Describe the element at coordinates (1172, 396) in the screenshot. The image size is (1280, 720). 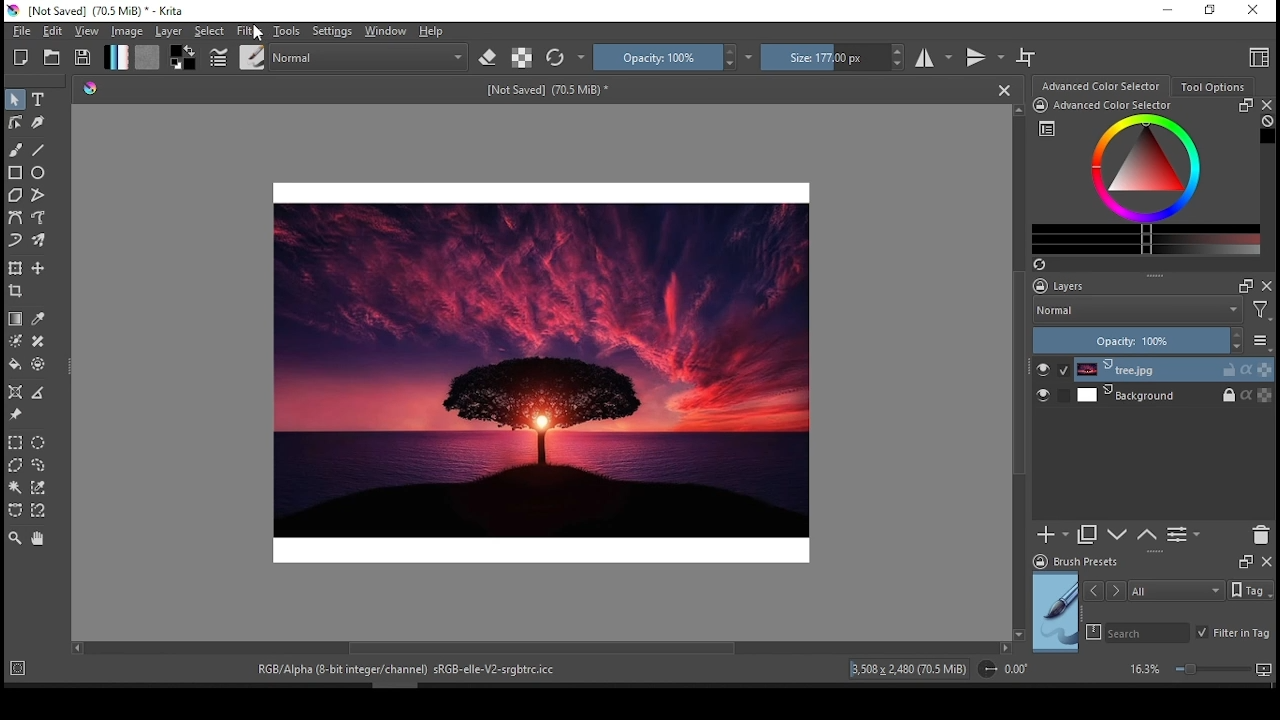
I see `layer 2` at that location.